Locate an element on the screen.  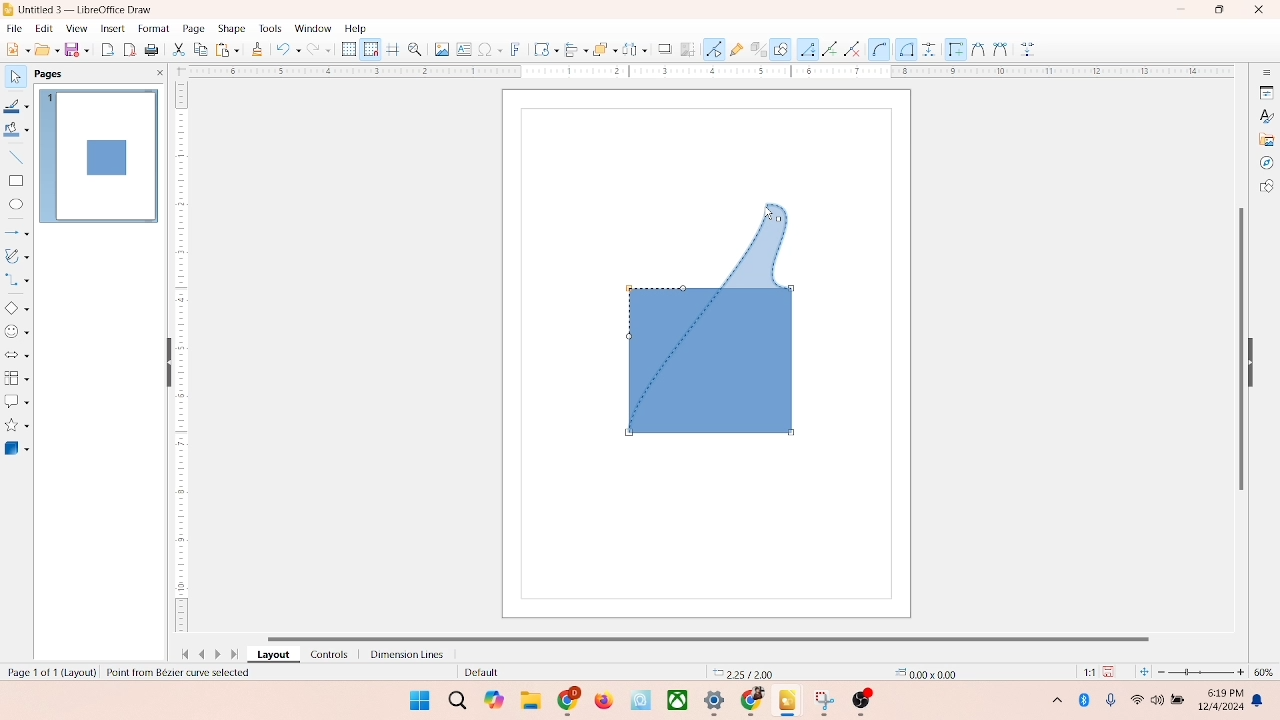
next page is located at coordinates (220, 654).